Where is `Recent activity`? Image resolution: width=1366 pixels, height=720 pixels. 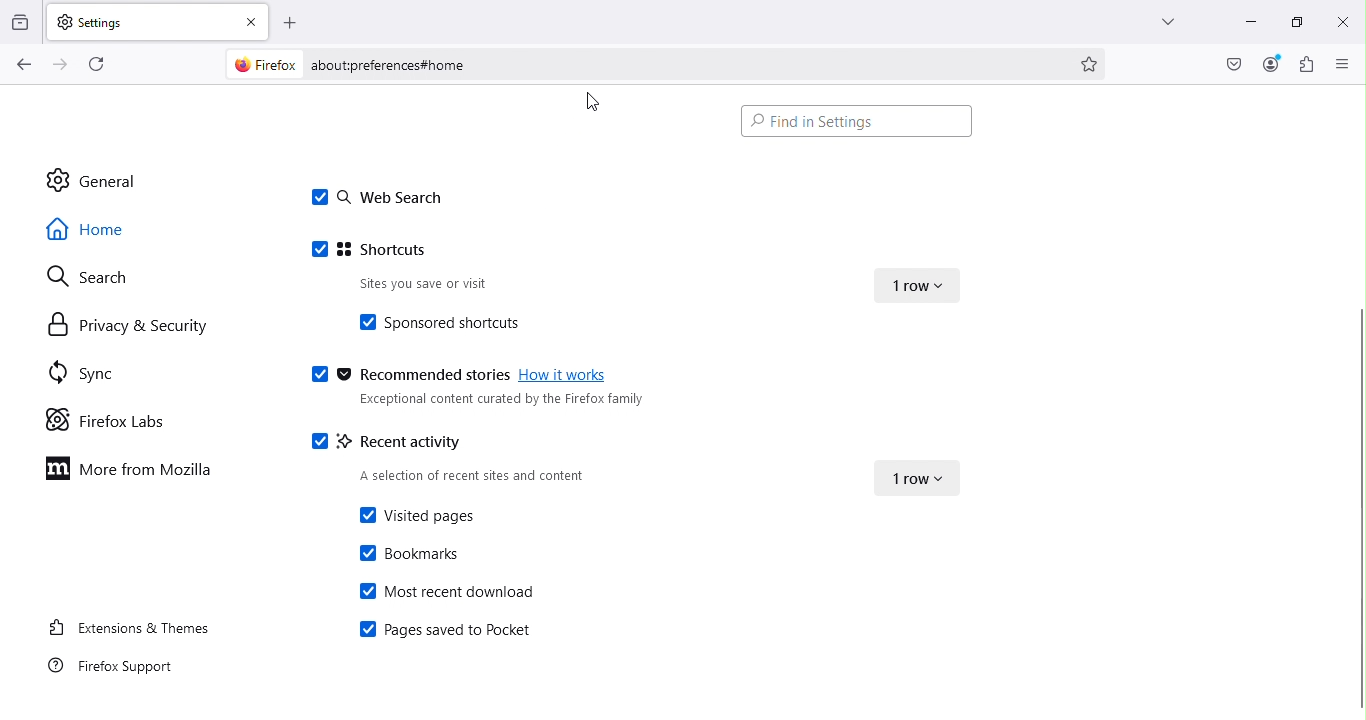 Recent activity is located at coordinates (393, 439).